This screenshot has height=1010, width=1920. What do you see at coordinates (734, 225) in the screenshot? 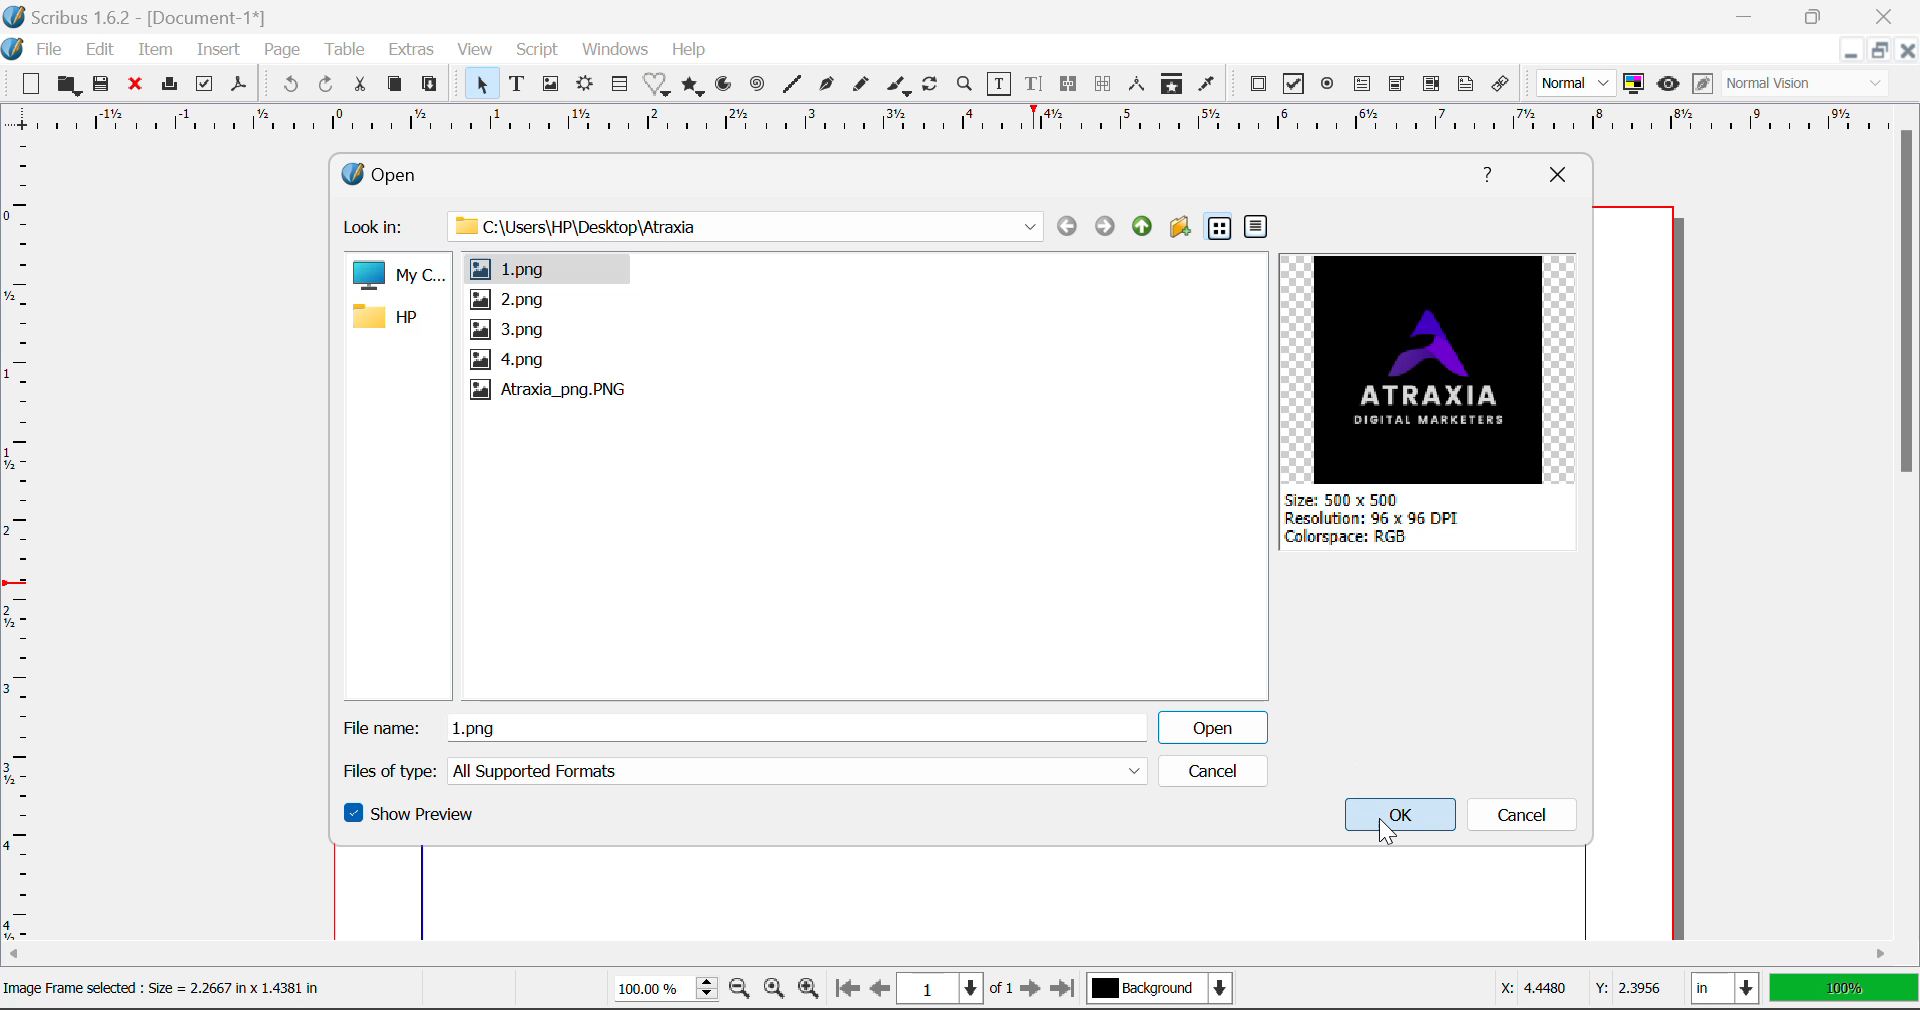
I see `7 C:\Users\HP\Desktop\Atraxia` at bounding box center [734, 225].